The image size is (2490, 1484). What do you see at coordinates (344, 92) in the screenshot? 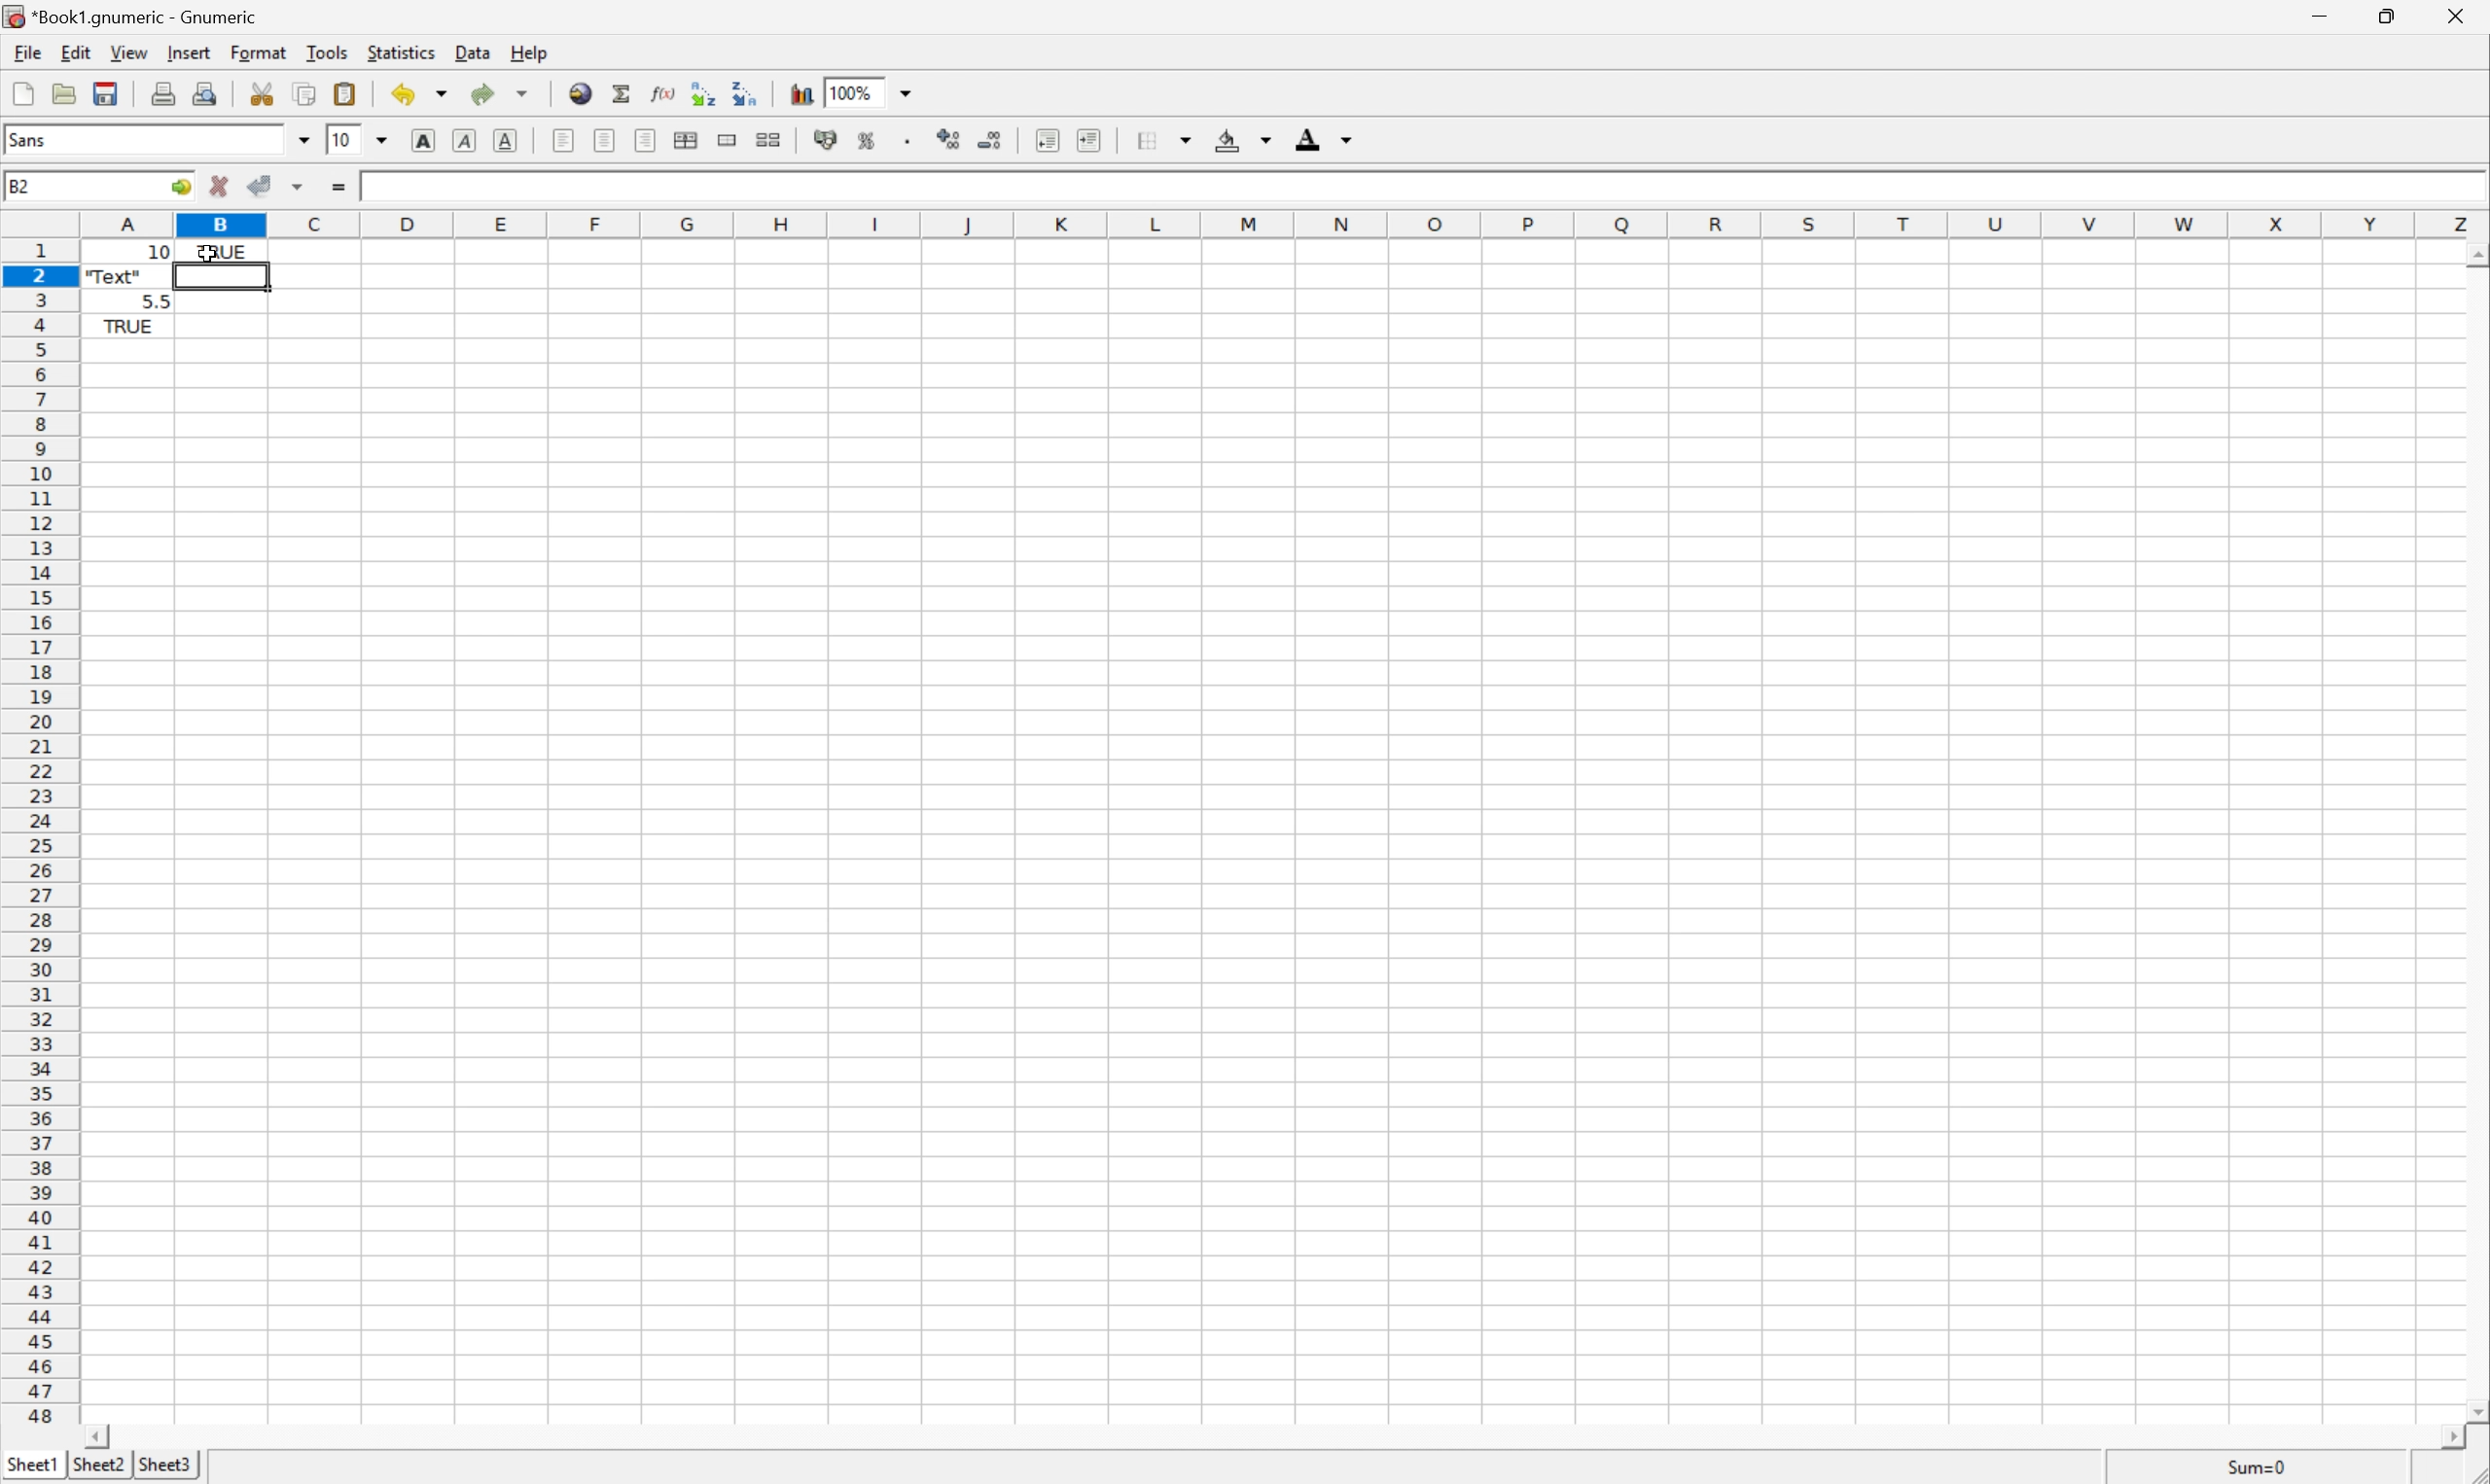
I see `Paste a clipboard` at bounding box center [344, 92].